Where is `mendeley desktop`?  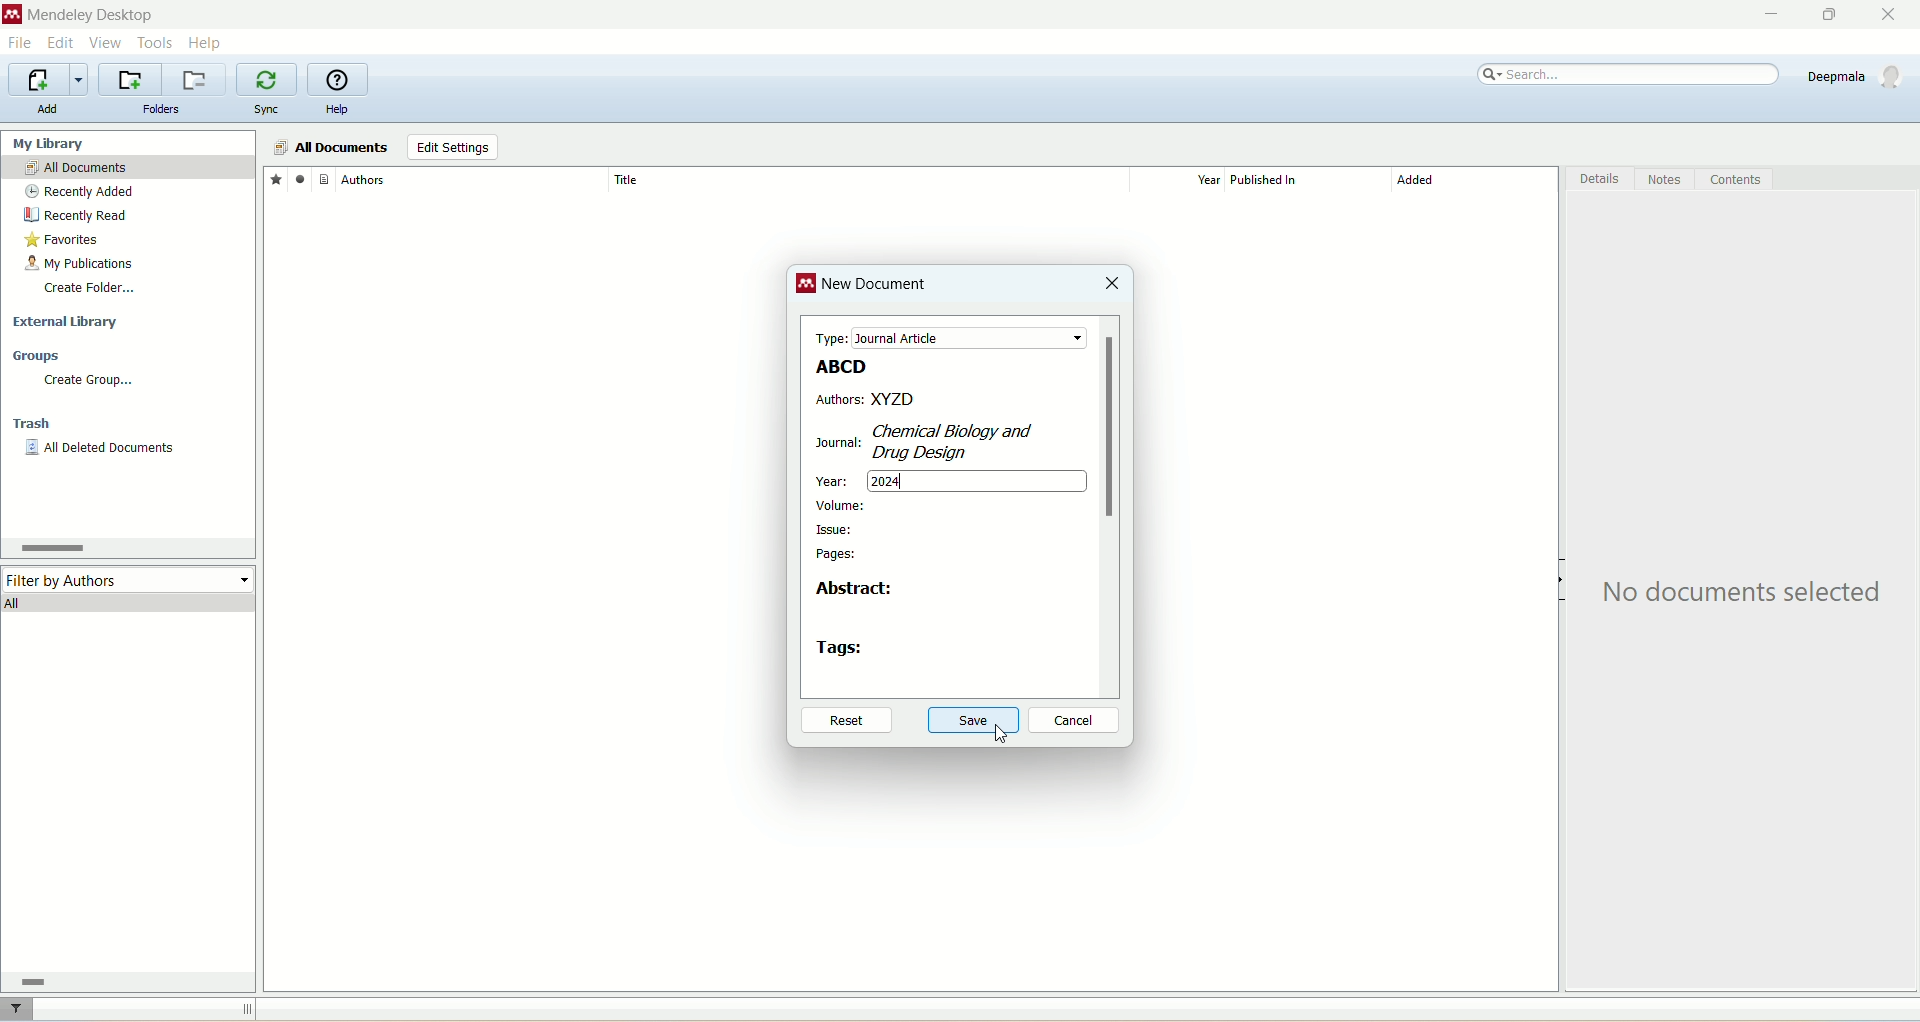 mendeley desktop is located at coordinates (88, 17).